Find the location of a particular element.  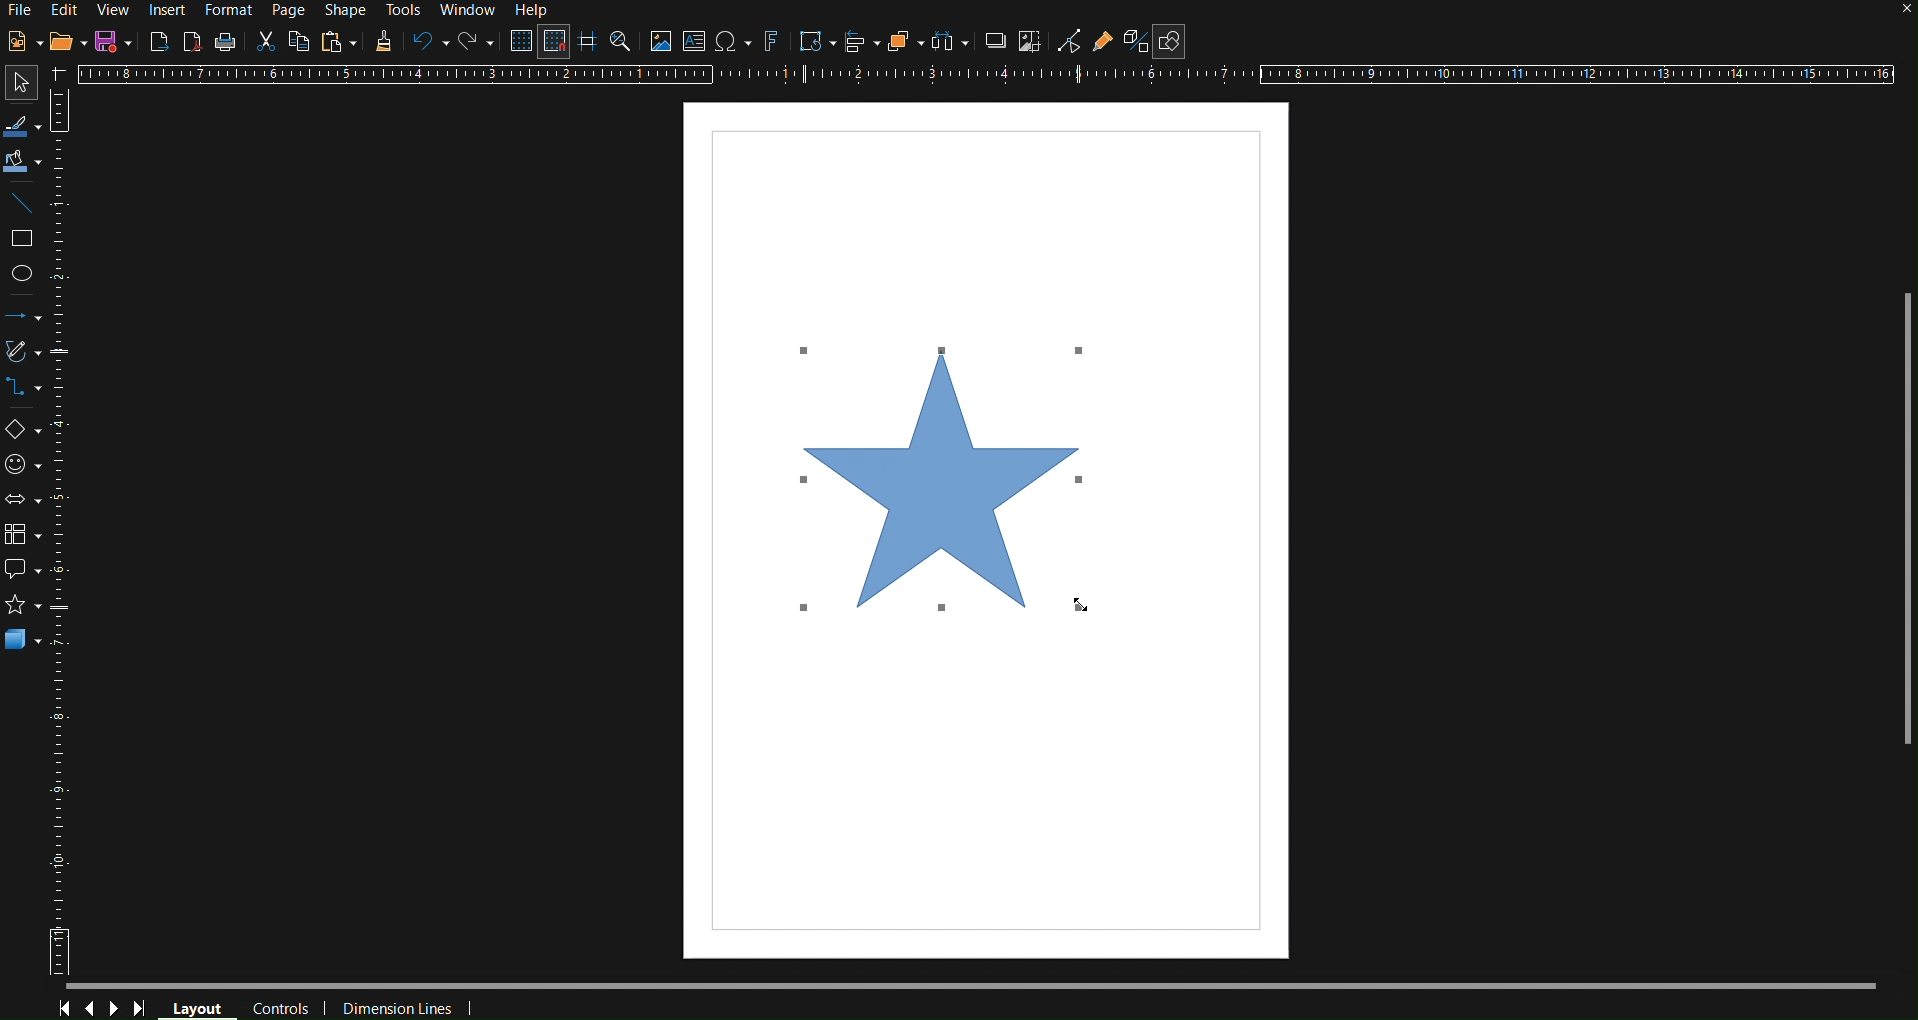

Edit is located at coordinates (69, 12).